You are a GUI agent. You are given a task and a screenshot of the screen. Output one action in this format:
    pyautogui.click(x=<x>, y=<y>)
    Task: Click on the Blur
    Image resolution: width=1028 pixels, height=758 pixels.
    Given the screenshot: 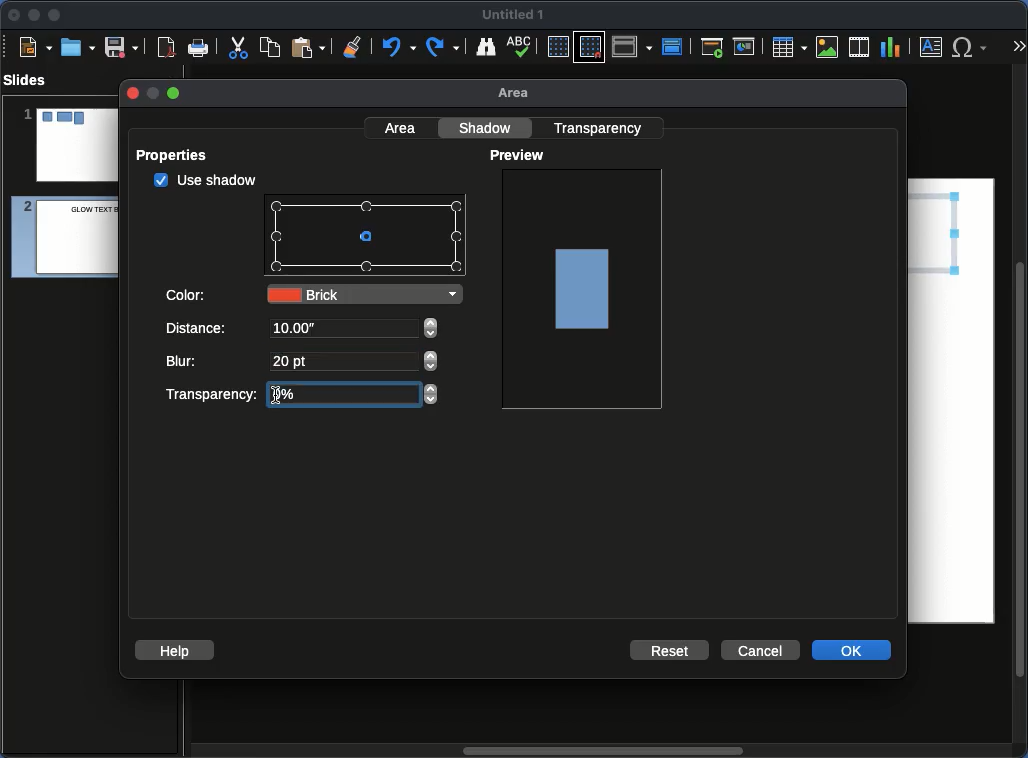 What is the action you would take?
    pyautogui.click(x=185, y=361)
    